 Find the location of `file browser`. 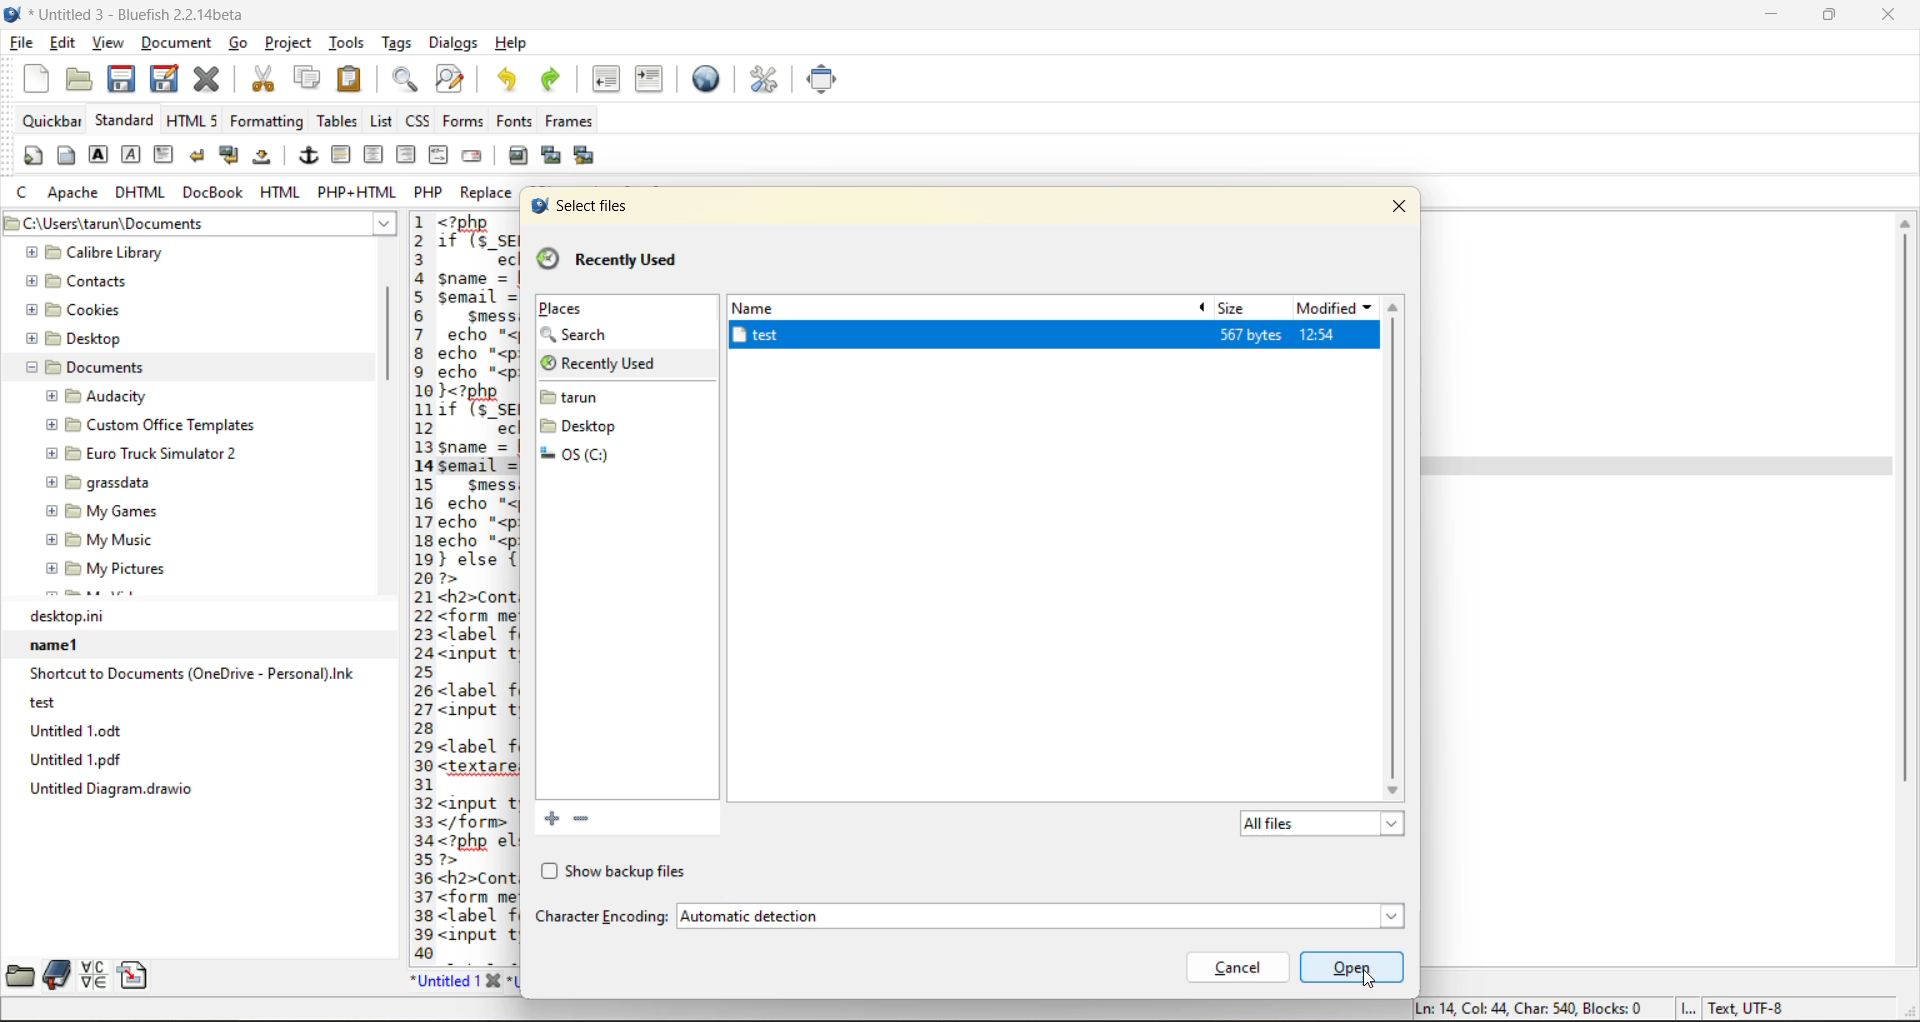

file browser is located at coordinates (18, 975).